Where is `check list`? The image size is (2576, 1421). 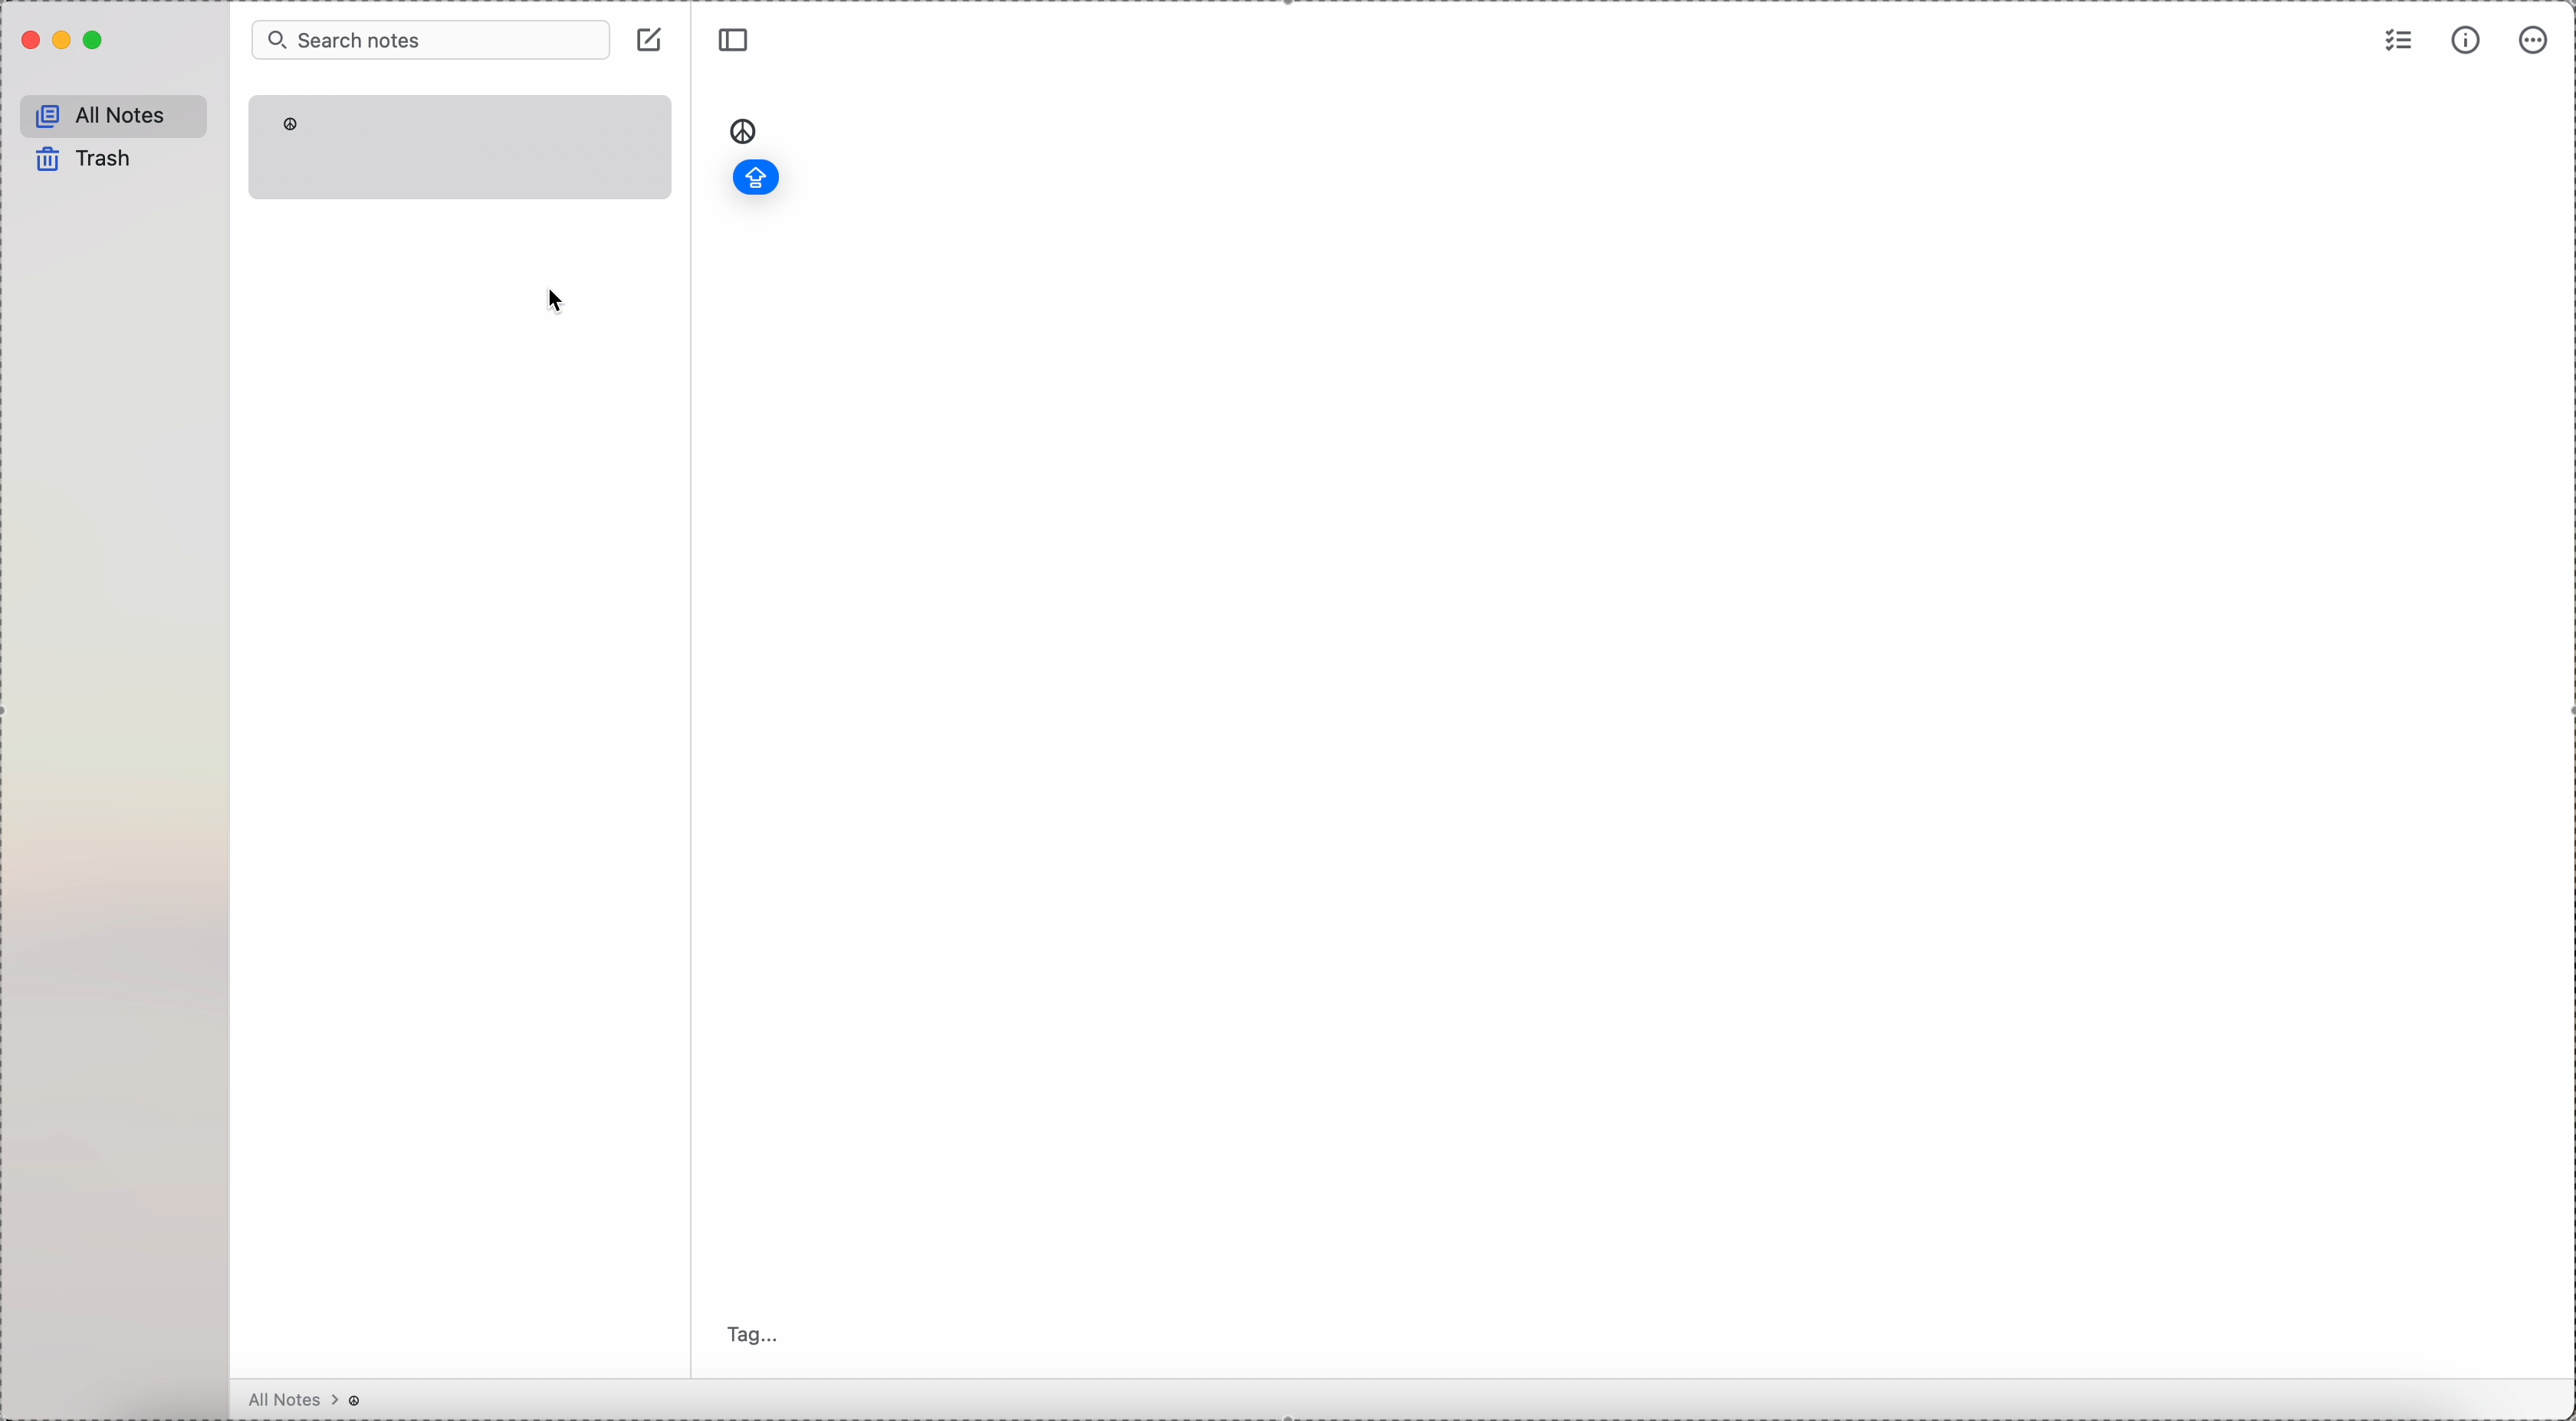
check list is located at coordinates (2397, 42).